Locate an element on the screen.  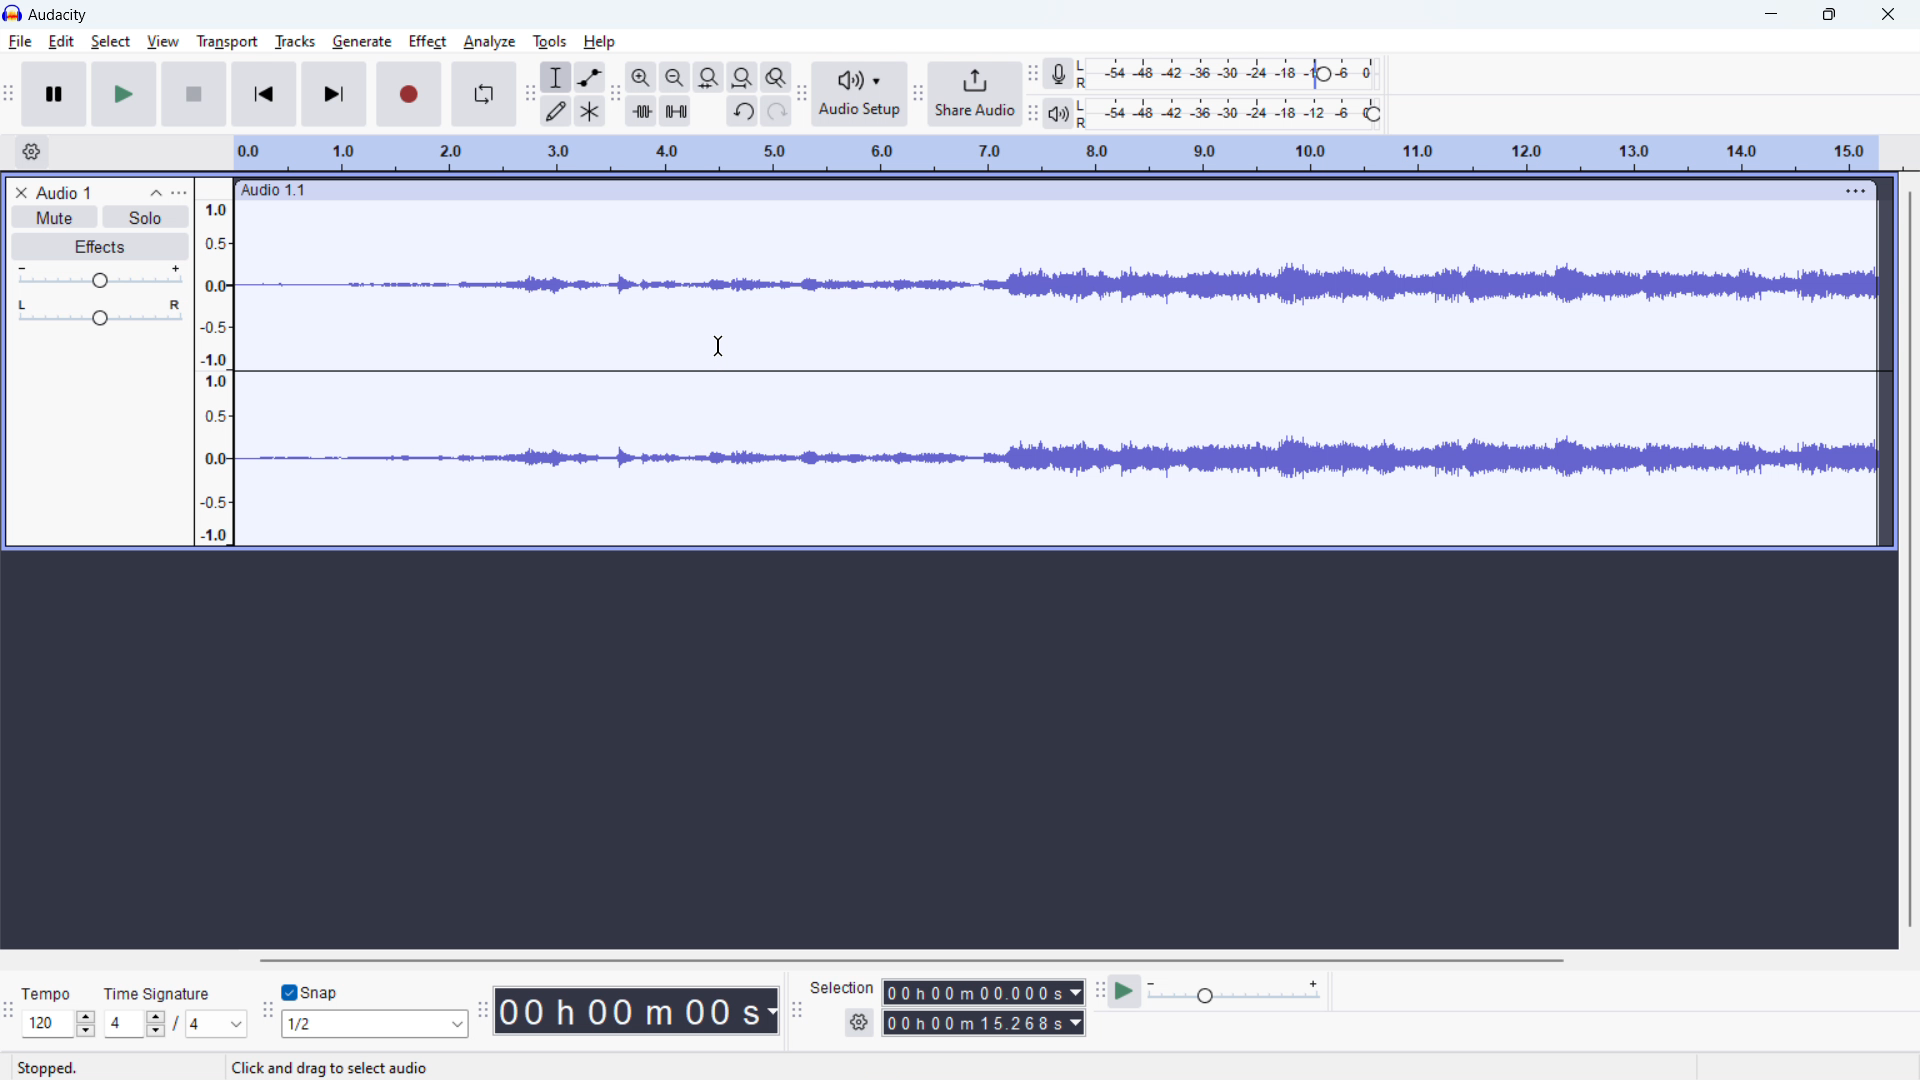
amplitude is located at coordinates (214, 363).